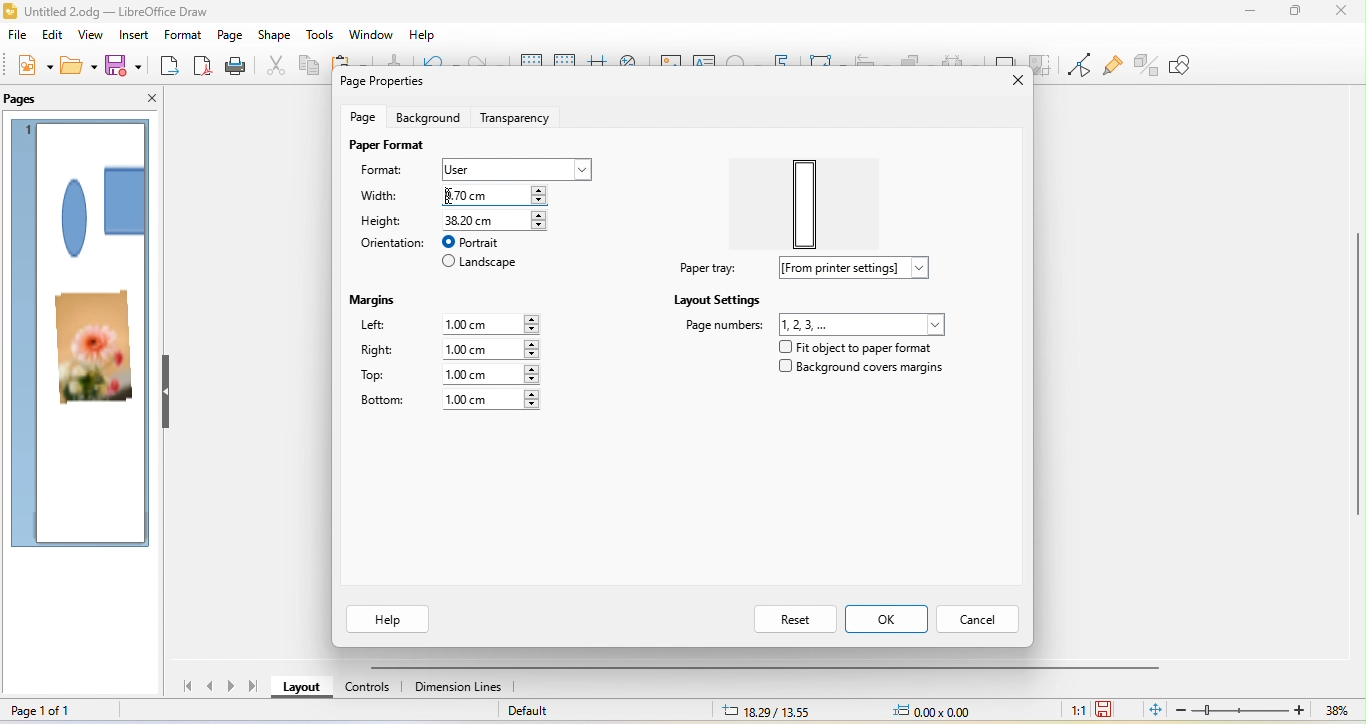  What do you see at coordinates (486, 64) in the screenshot?
I see `redo` at bounding box center [486, 64].